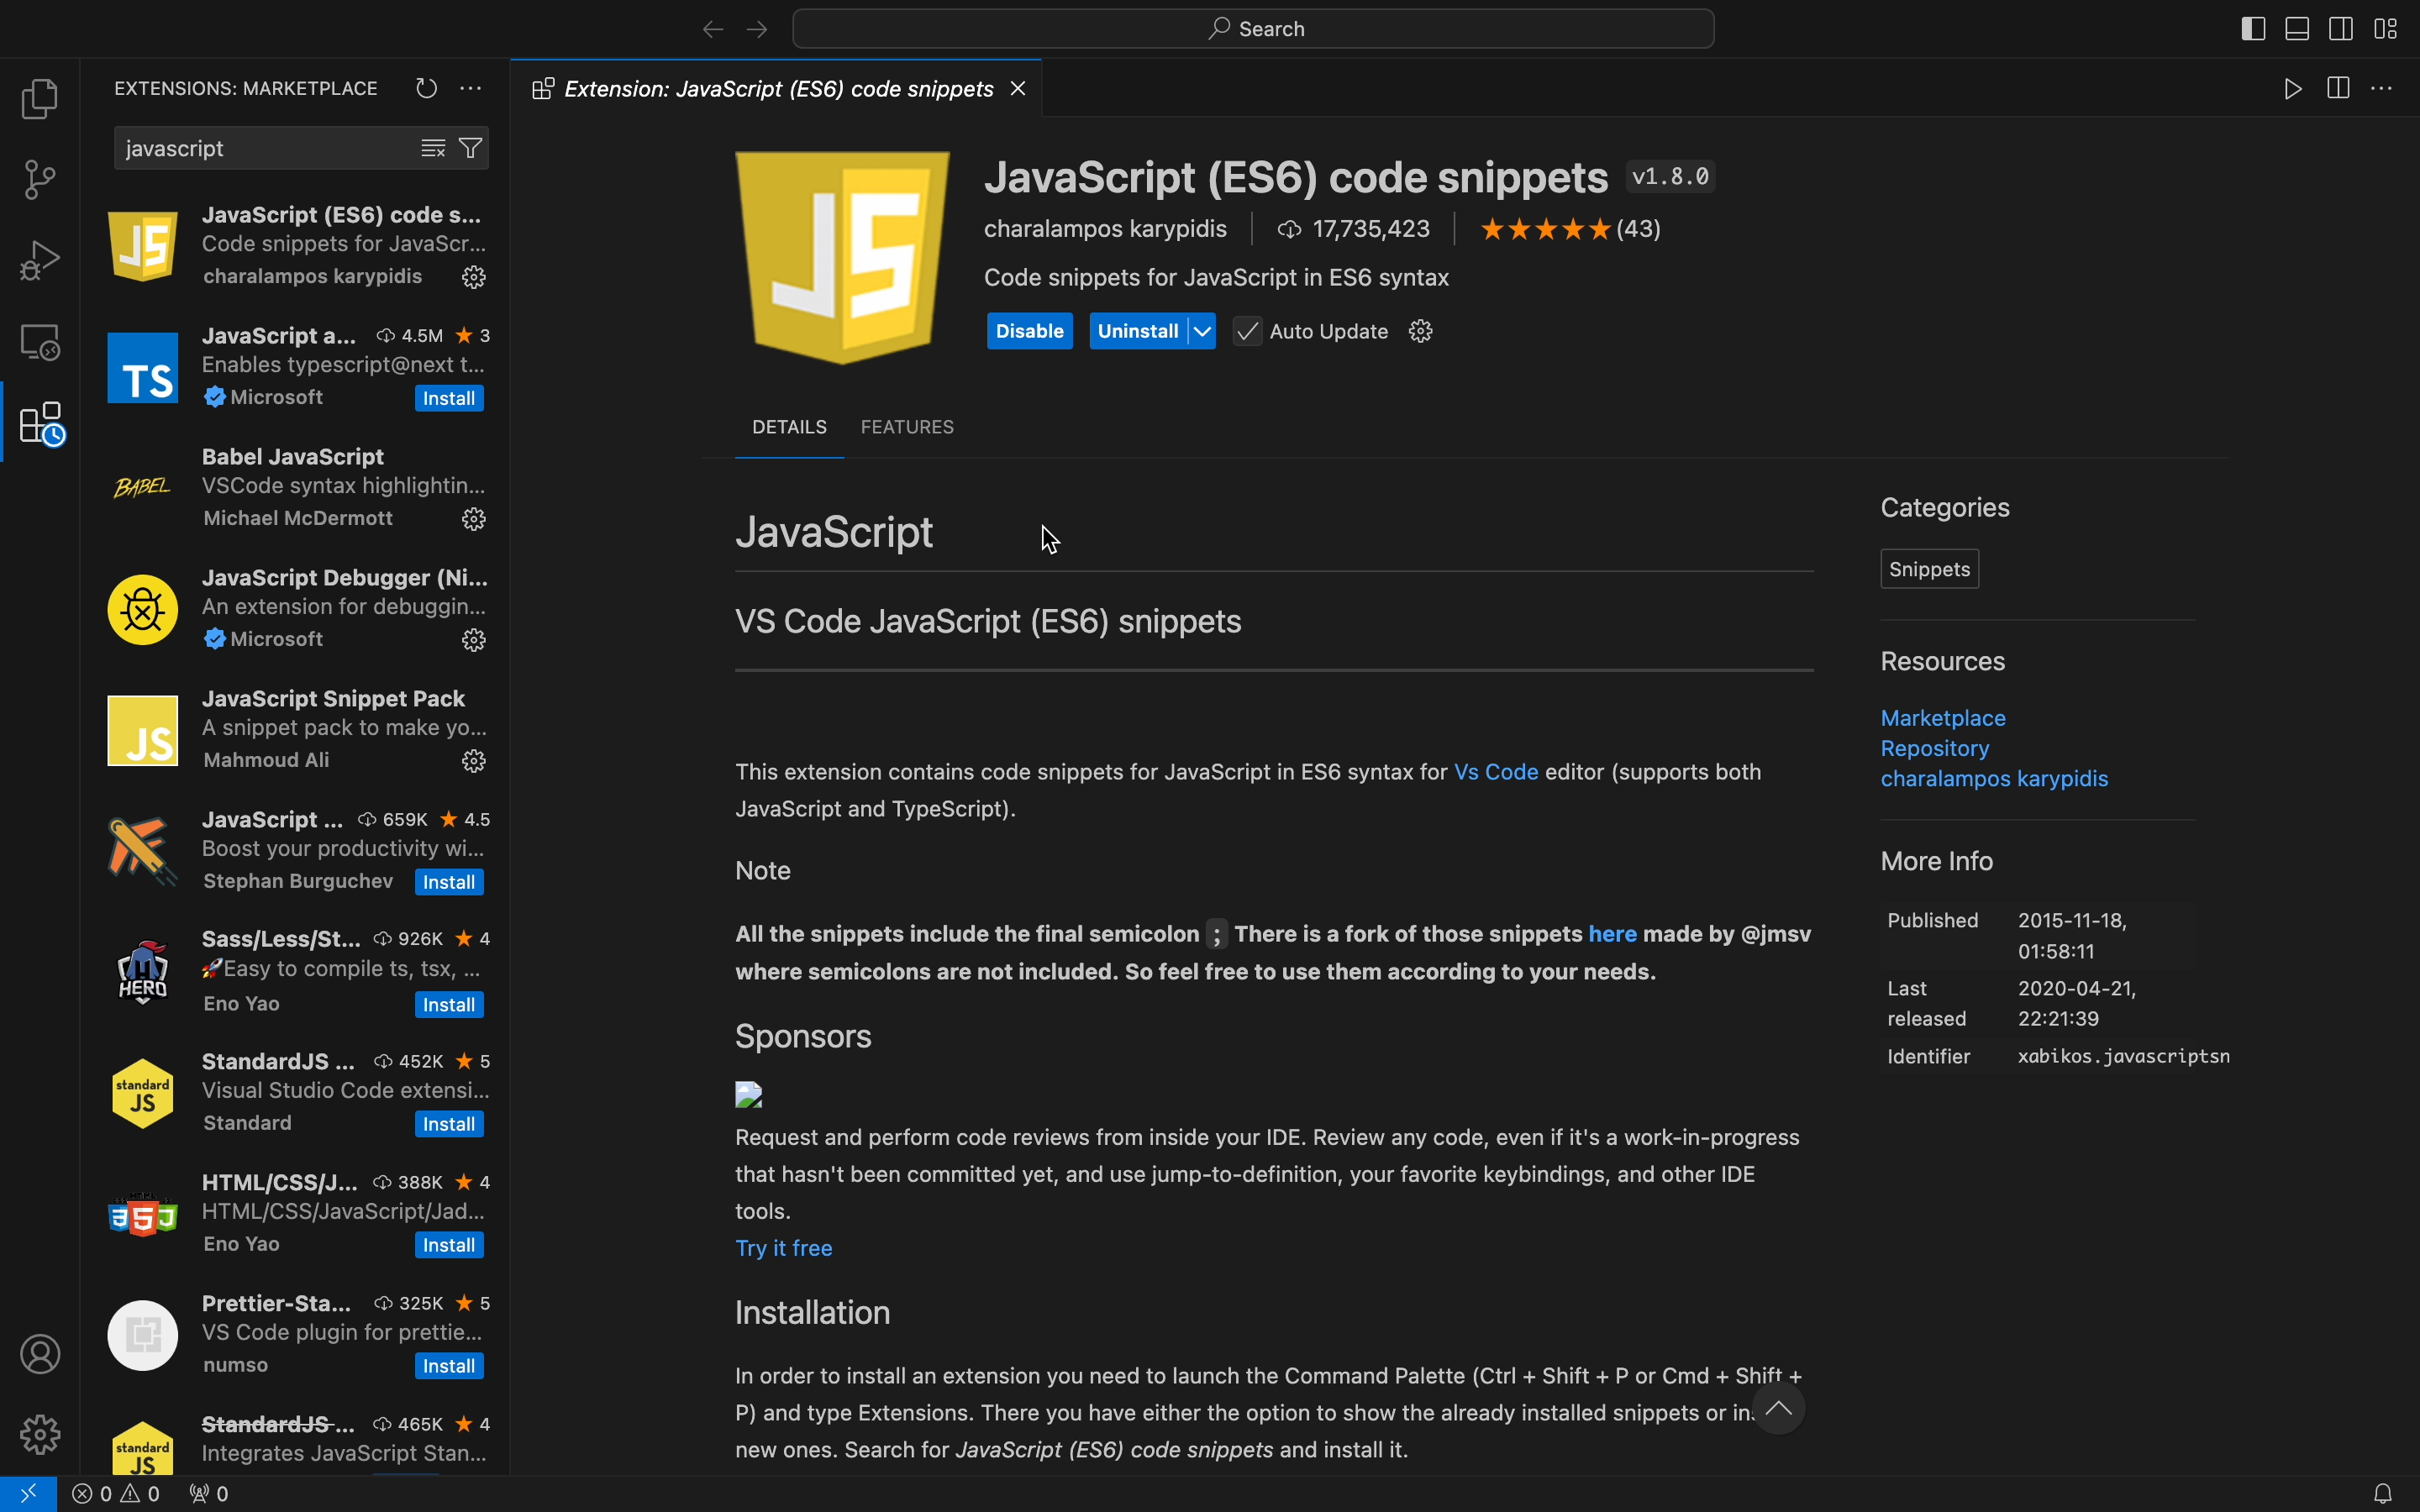 The width and height of the screenshot is (2420, 1512). I want to click on , so click(1265, 1425).